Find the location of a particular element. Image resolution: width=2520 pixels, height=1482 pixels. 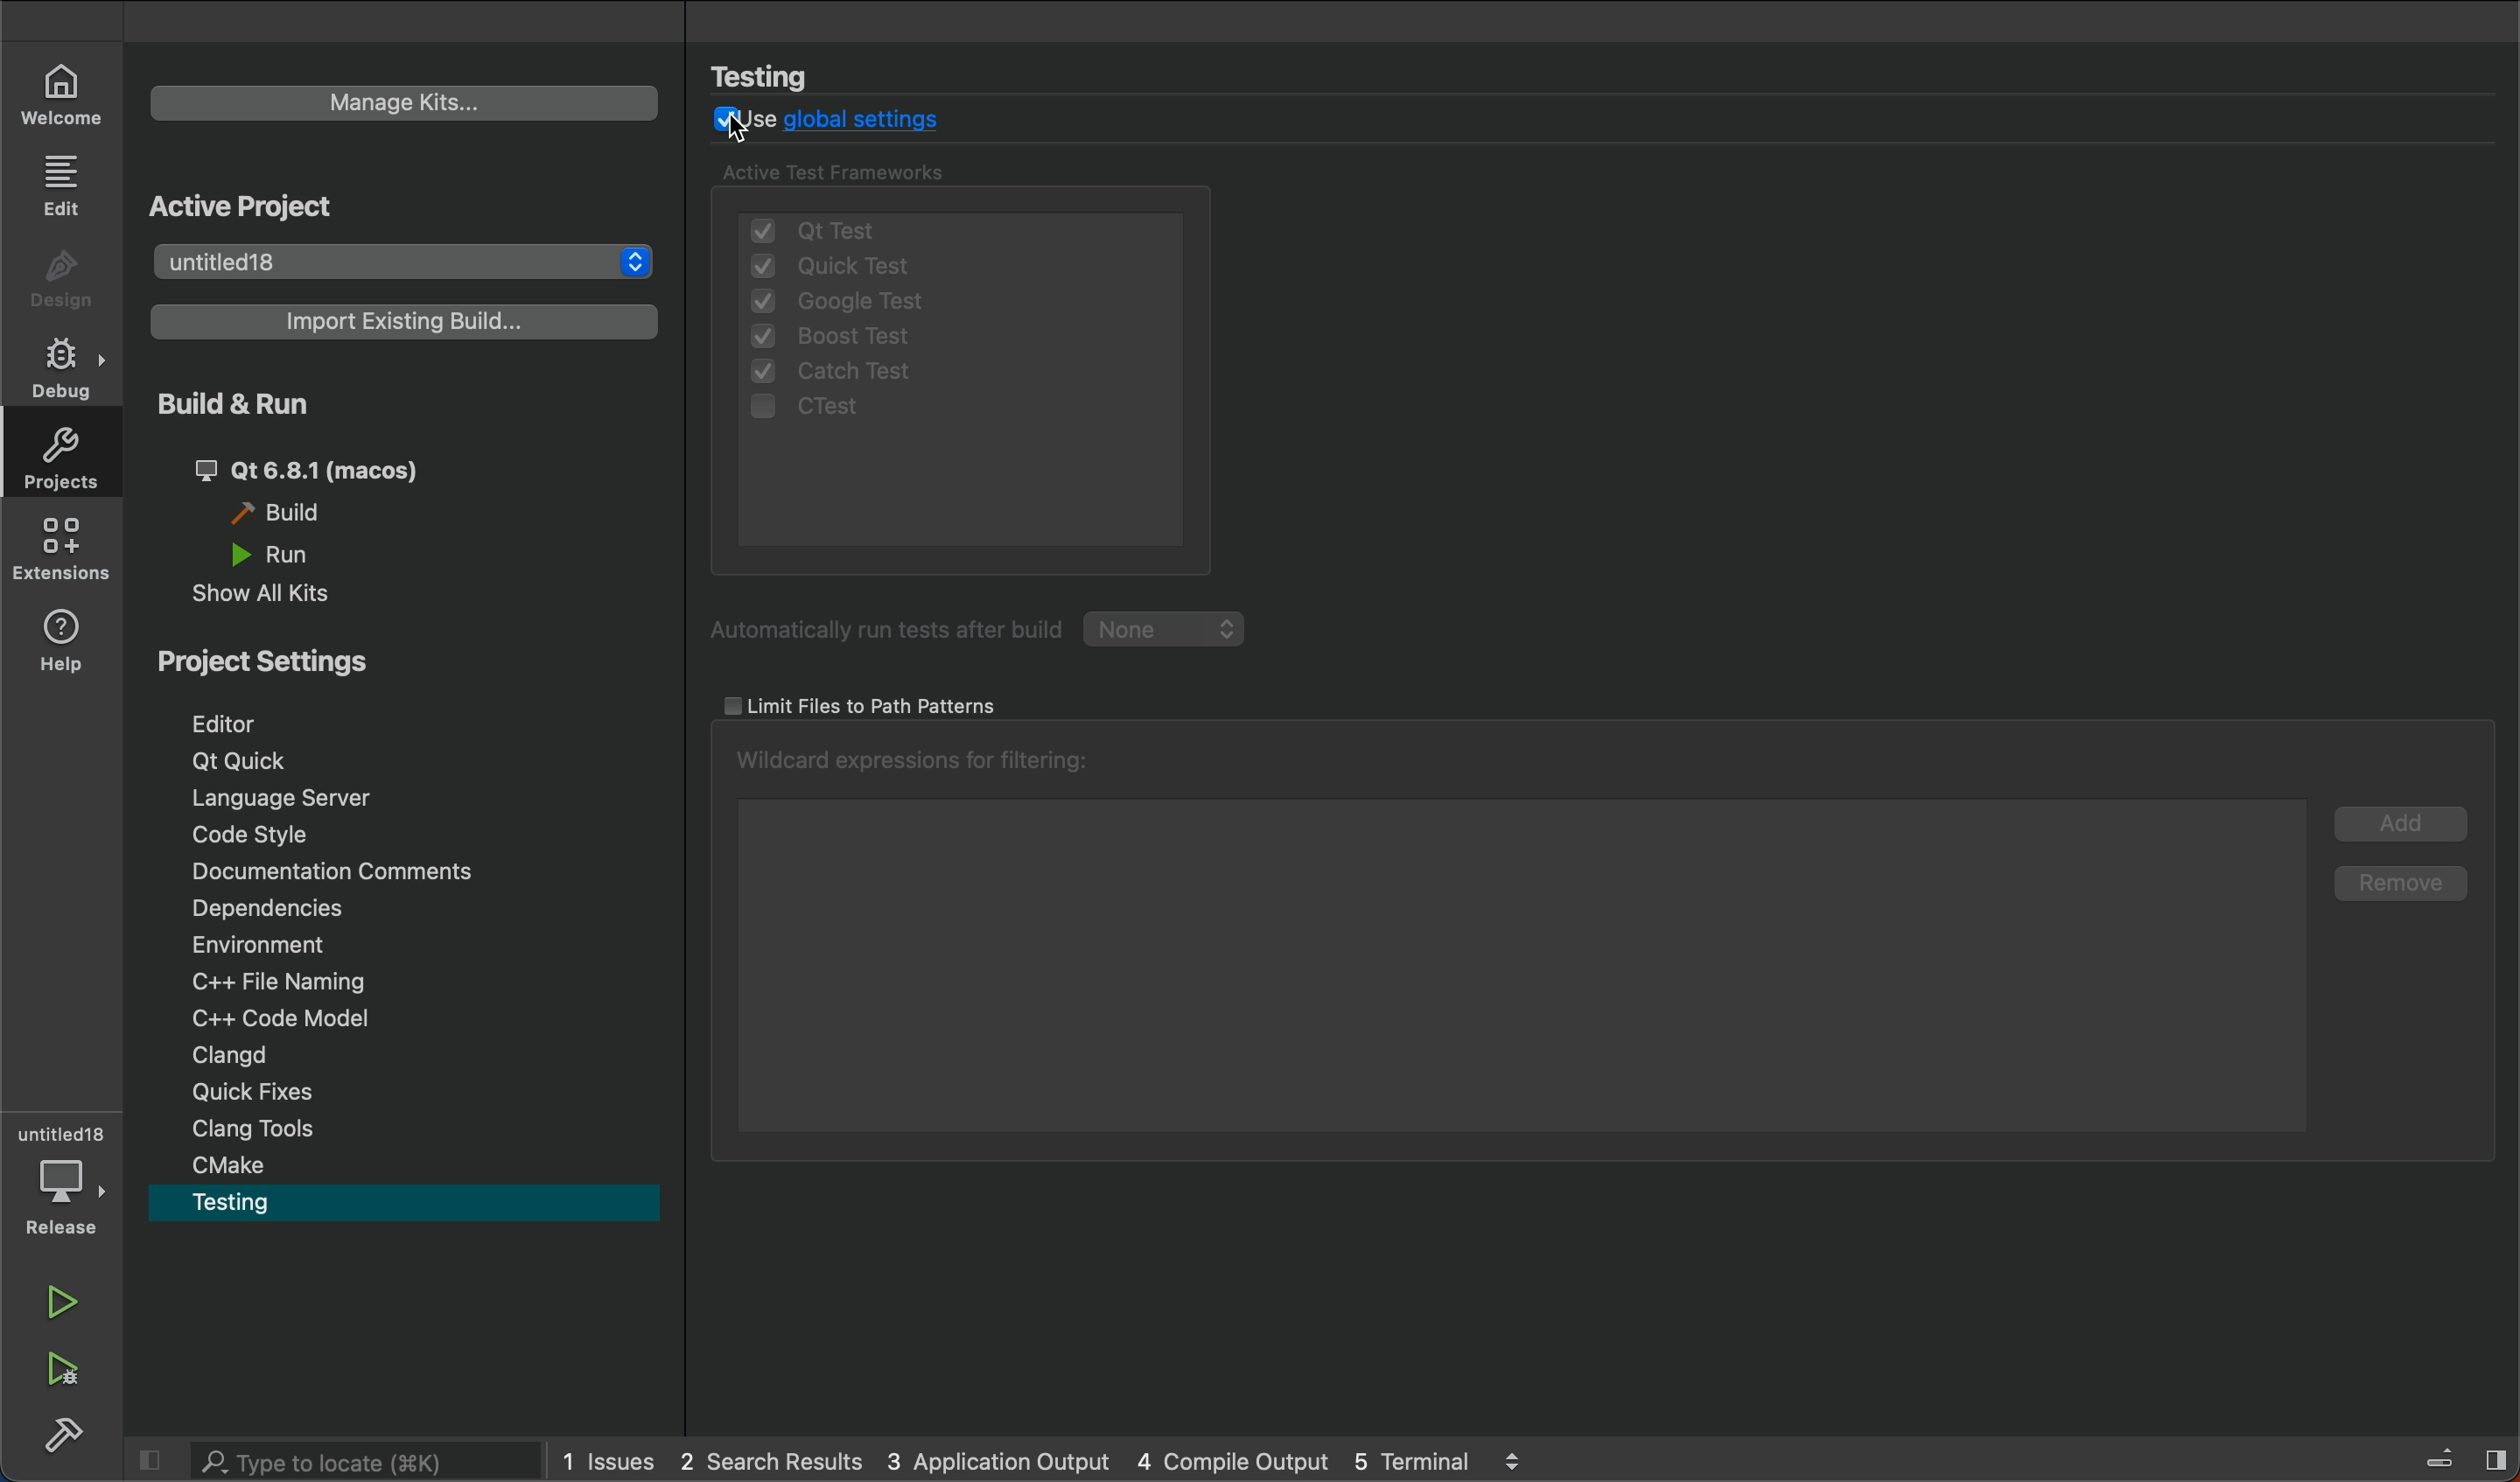

cmake is located at coordinates (406, 1167).